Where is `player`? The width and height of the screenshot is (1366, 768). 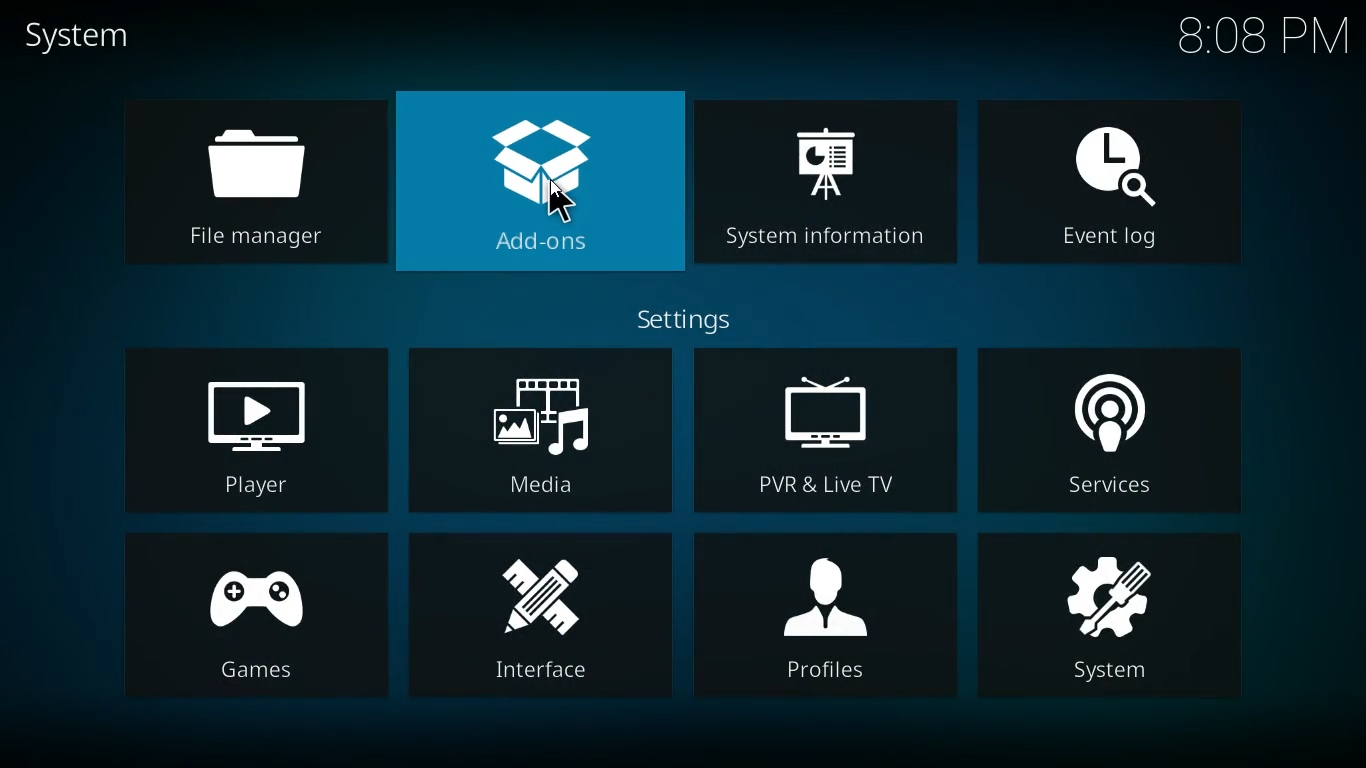
player is located at coordinates (258, 430).